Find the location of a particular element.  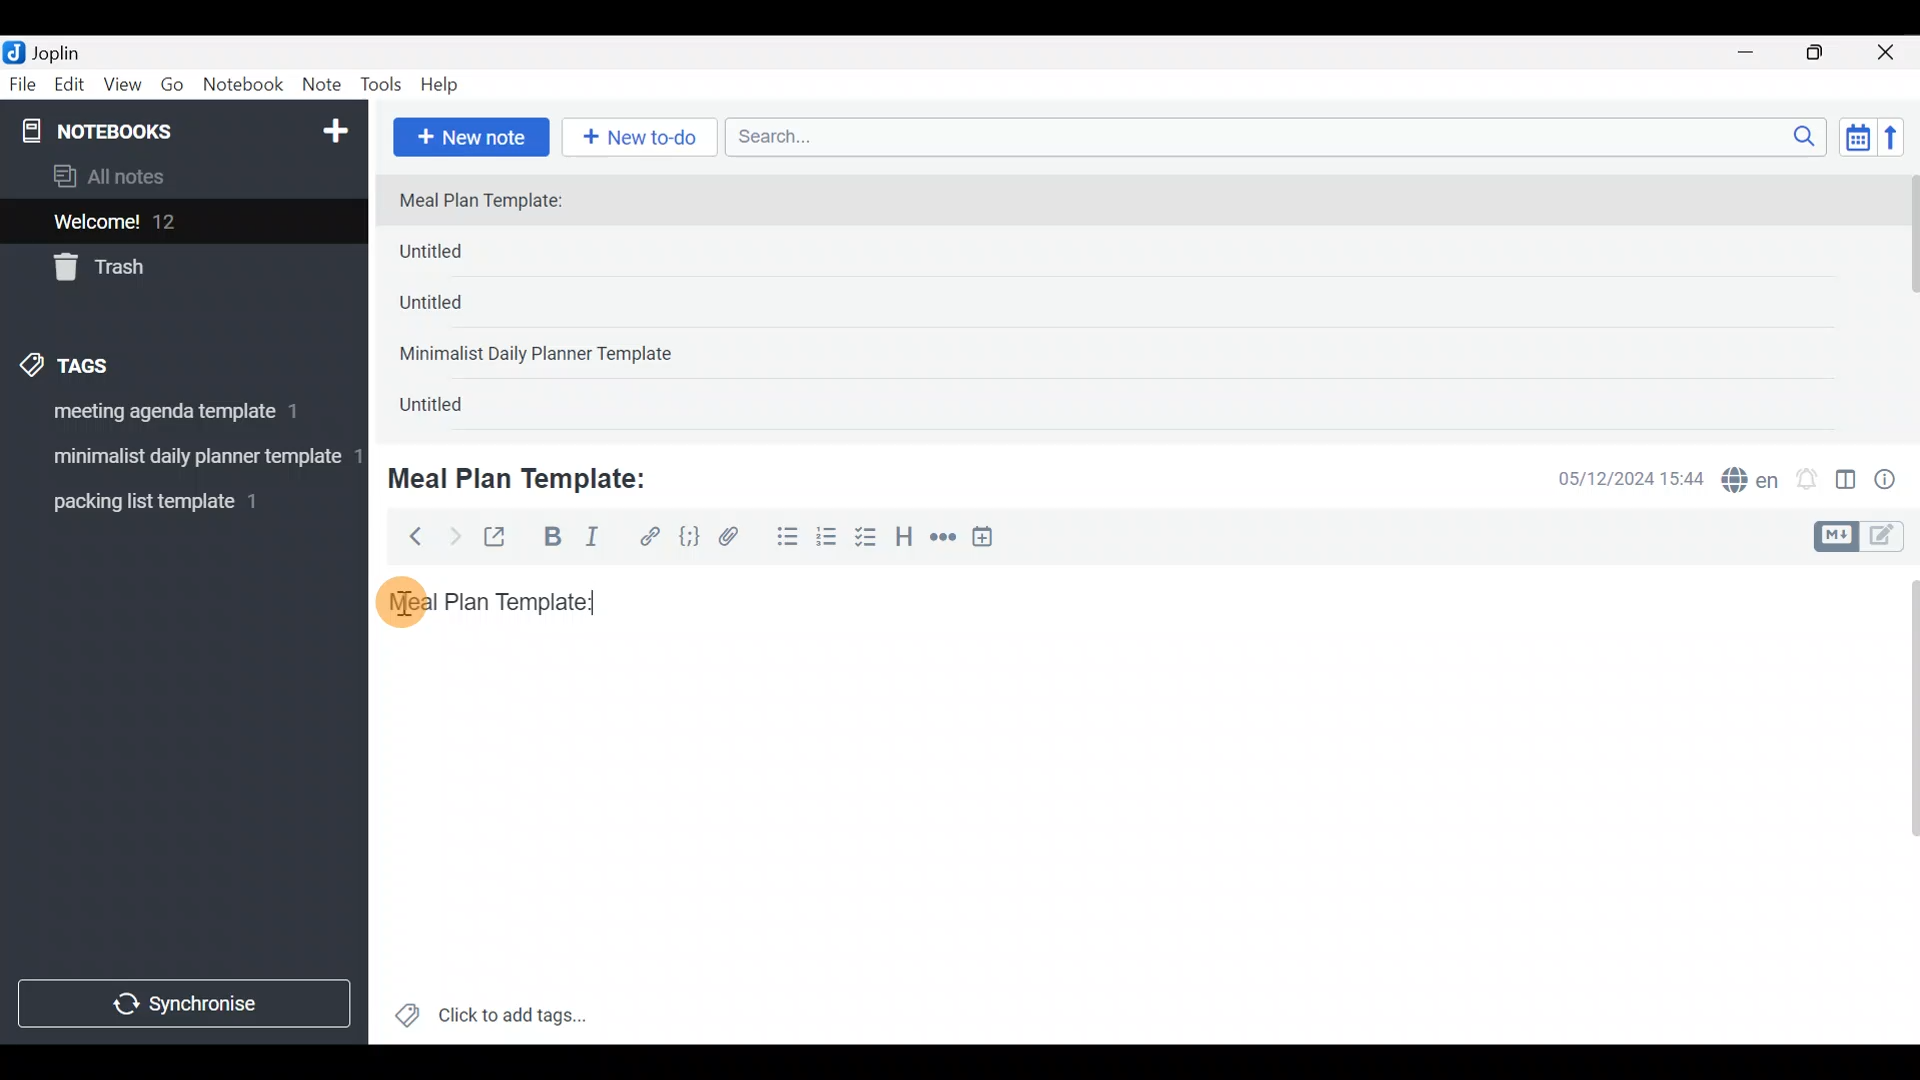

Go is located at coordinates (172, 89).